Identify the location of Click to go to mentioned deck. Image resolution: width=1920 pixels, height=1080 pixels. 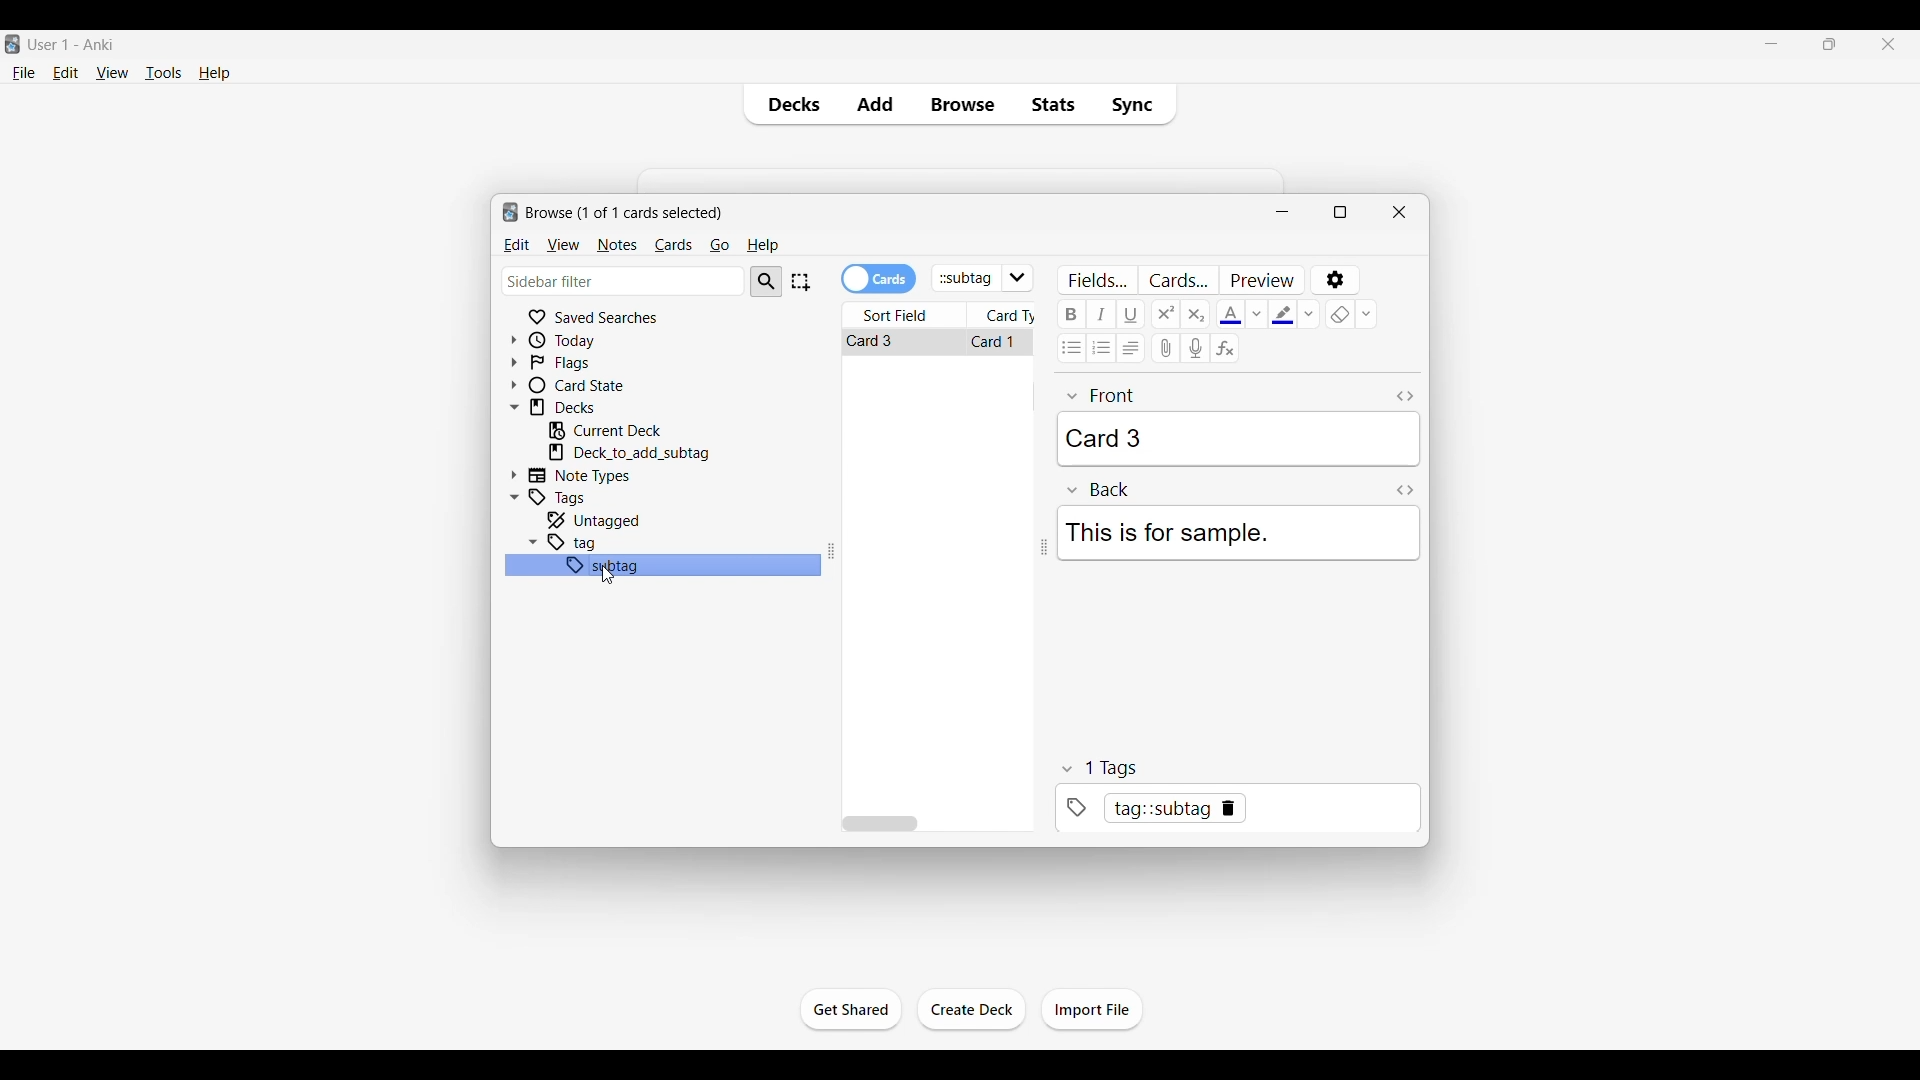
(628, 453).